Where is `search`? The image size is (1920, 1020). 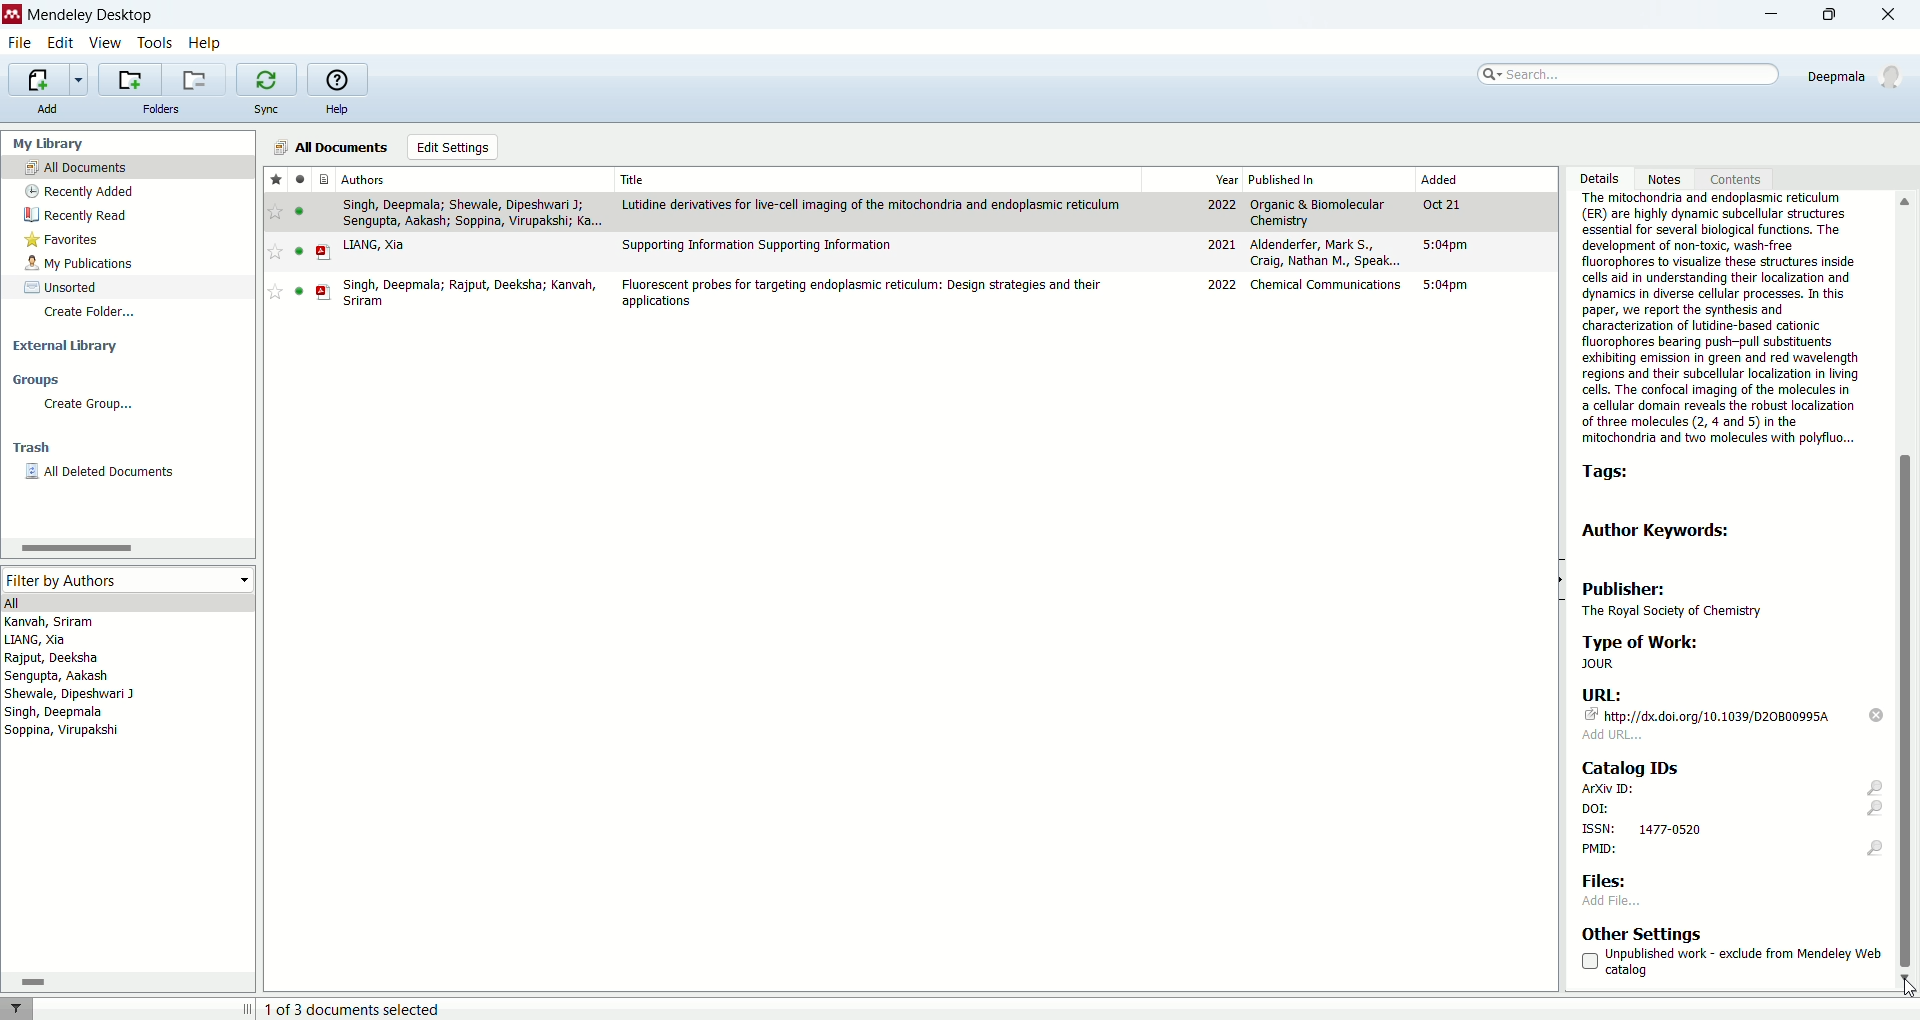 search is located at coordinates (1625, 74).